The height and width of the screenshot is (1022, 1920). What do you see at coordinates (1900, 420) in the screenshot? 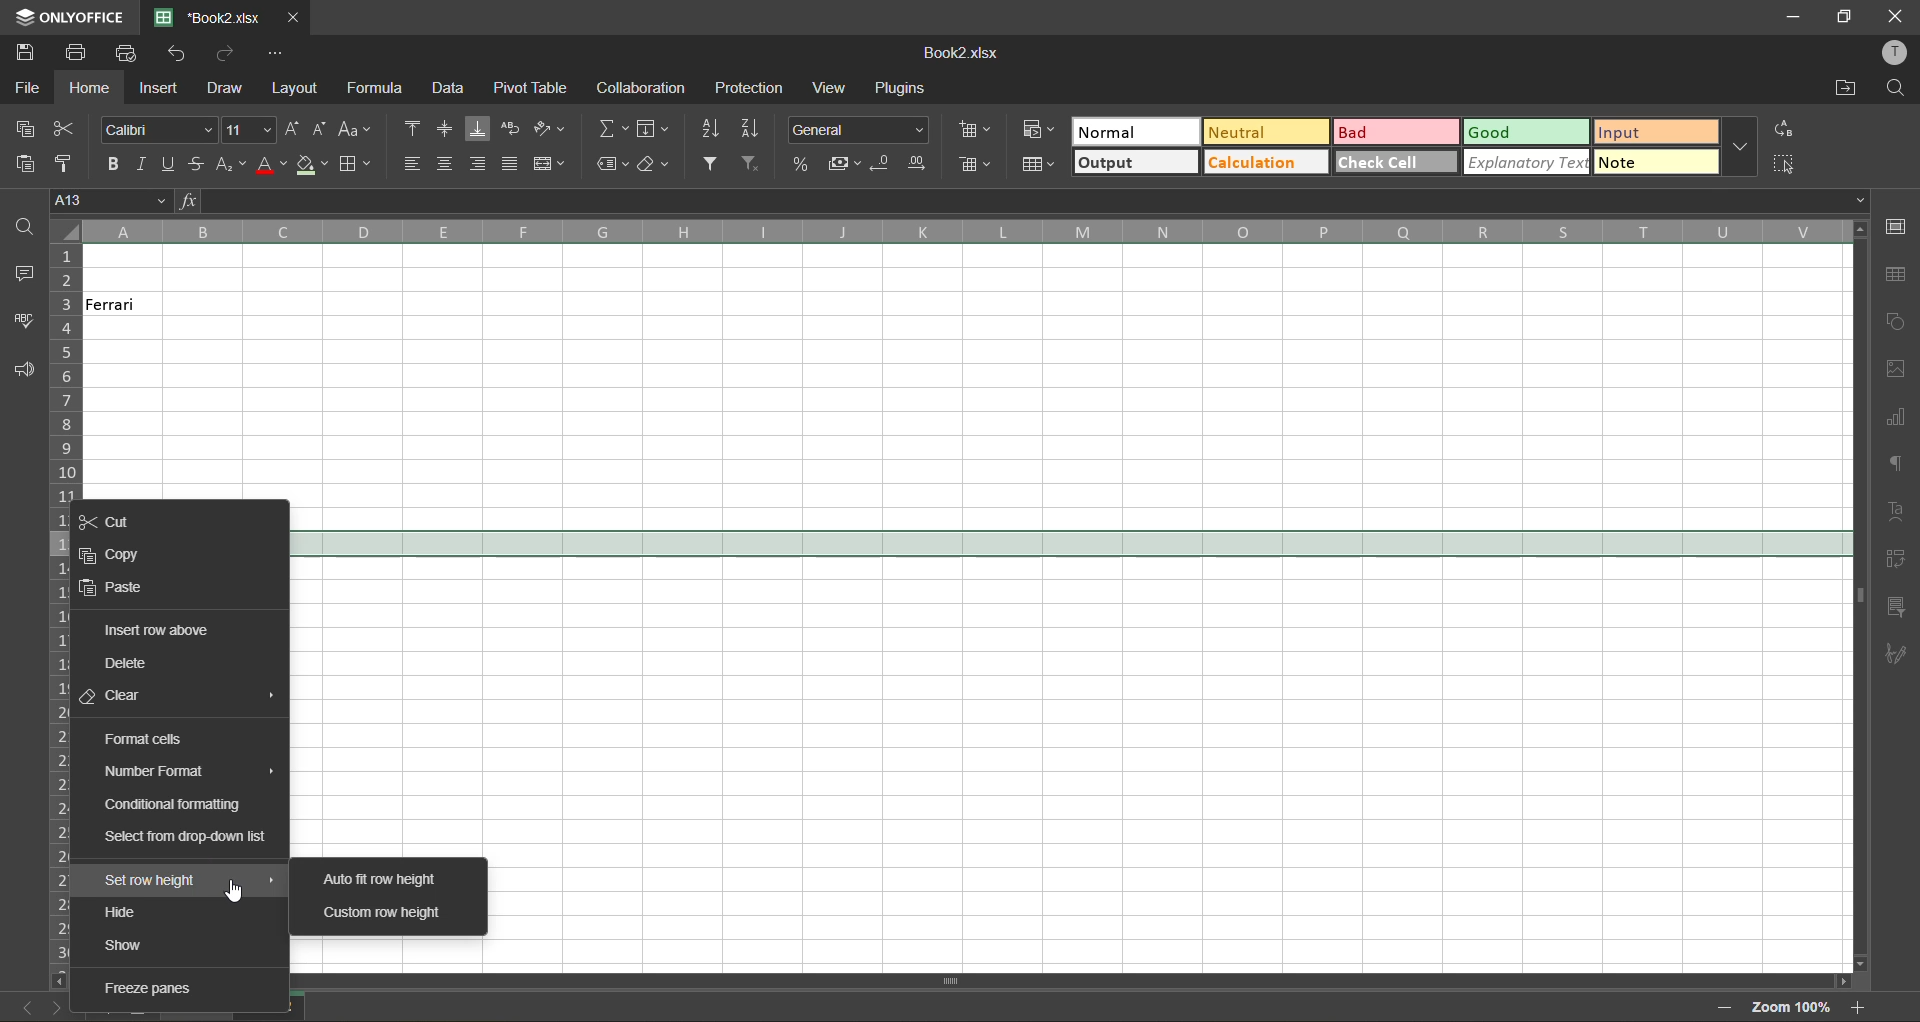
I see `charts` at bounding box center [1900, 420].